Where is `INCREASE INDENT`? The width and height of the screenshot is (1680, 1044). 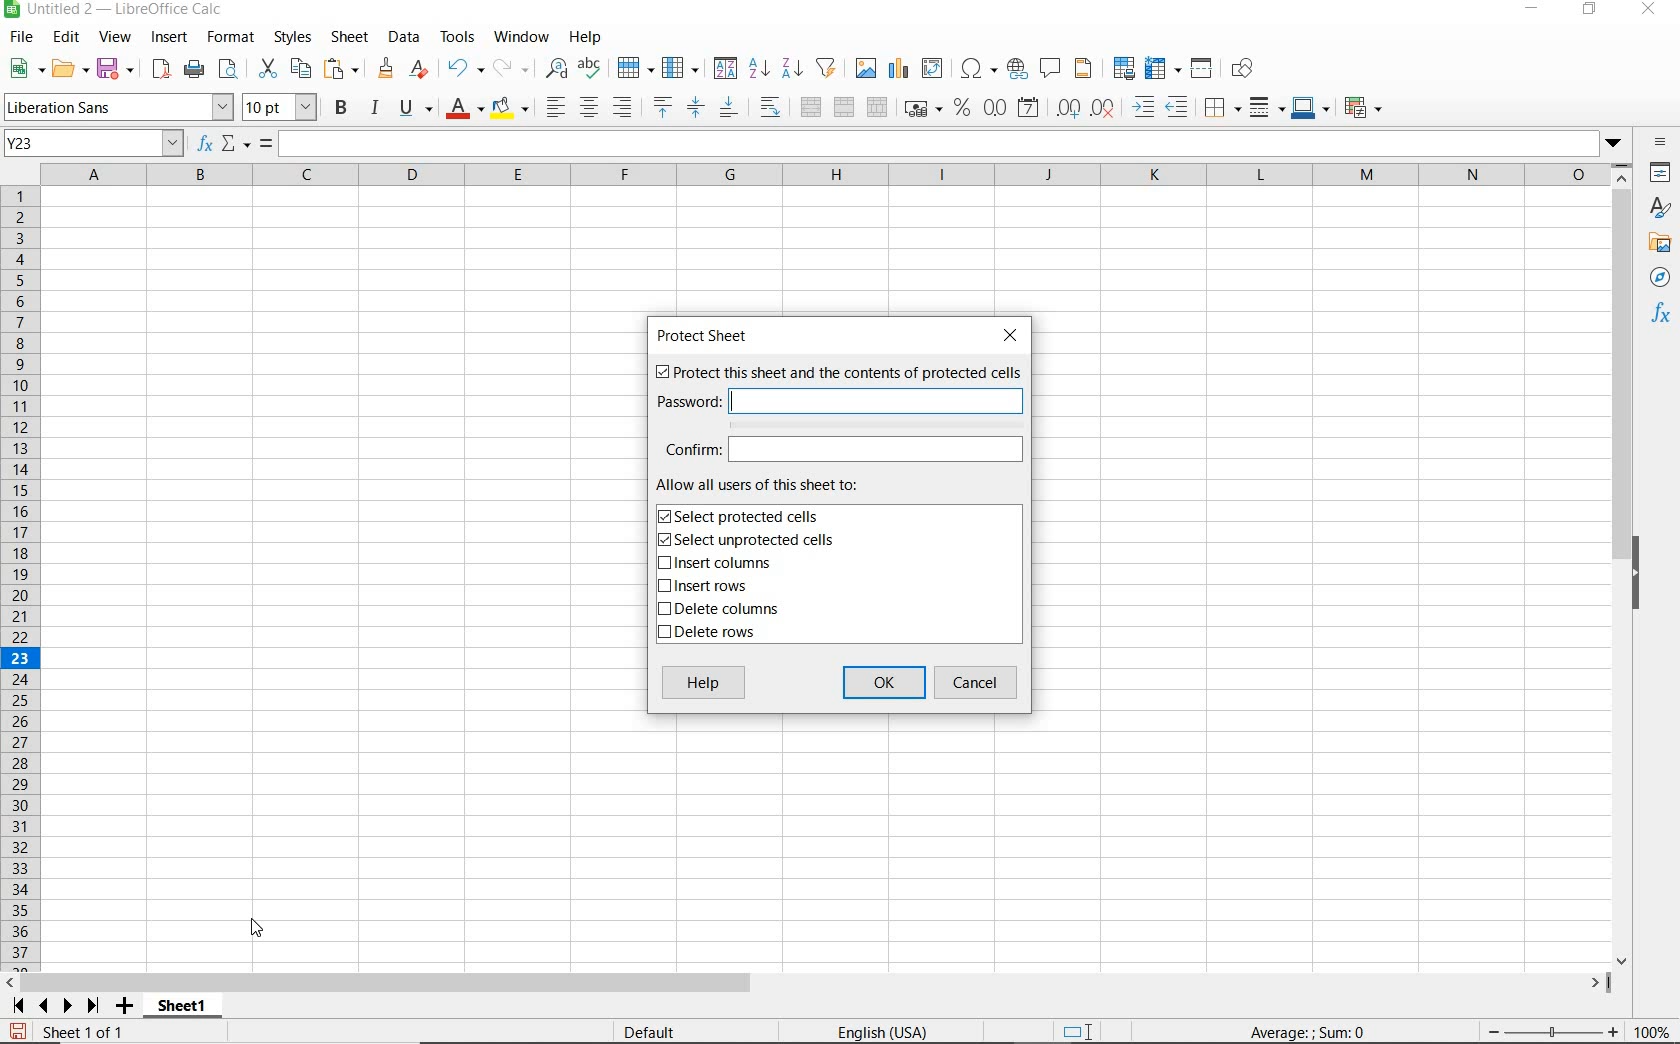
INCREASE INDENT is located at coordinates (1144, 109).